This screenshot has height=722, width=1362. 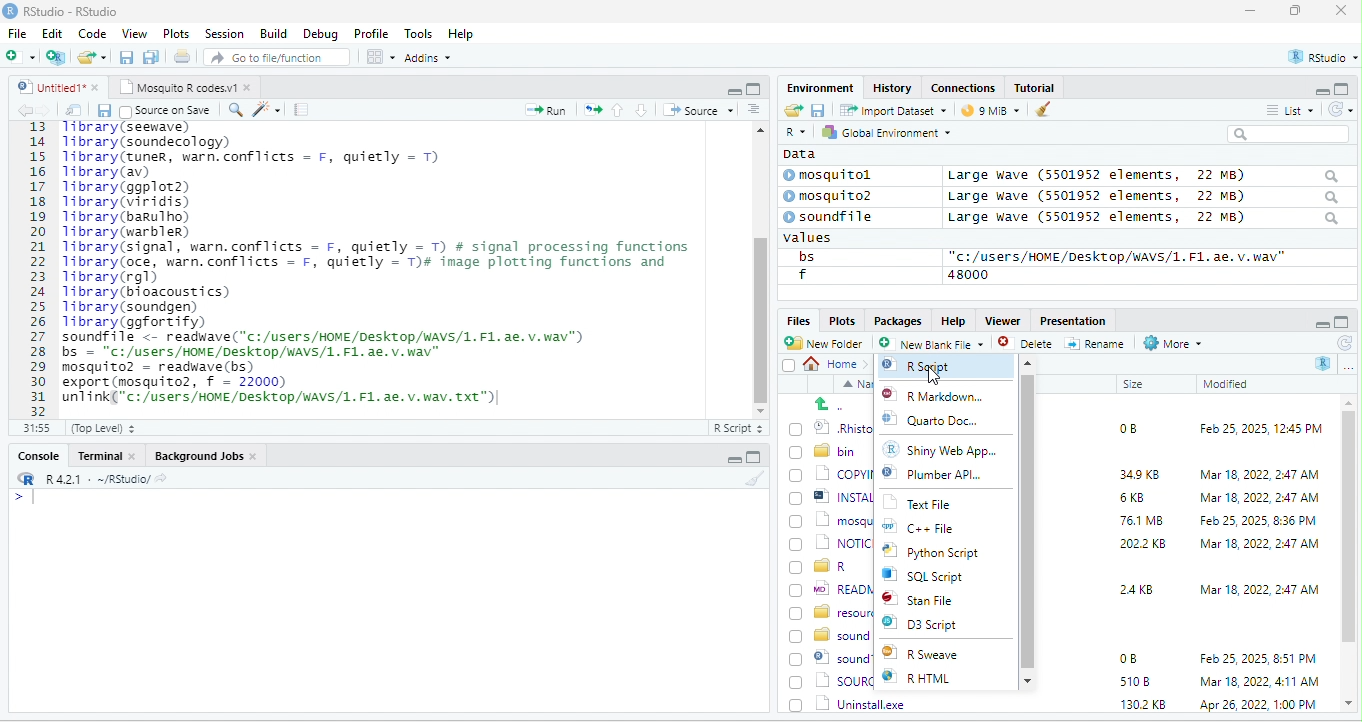 What do you see at coordinates (1037, 87) in the screenshot?
I see `Tutorial` at bounding box center [1037, 87].